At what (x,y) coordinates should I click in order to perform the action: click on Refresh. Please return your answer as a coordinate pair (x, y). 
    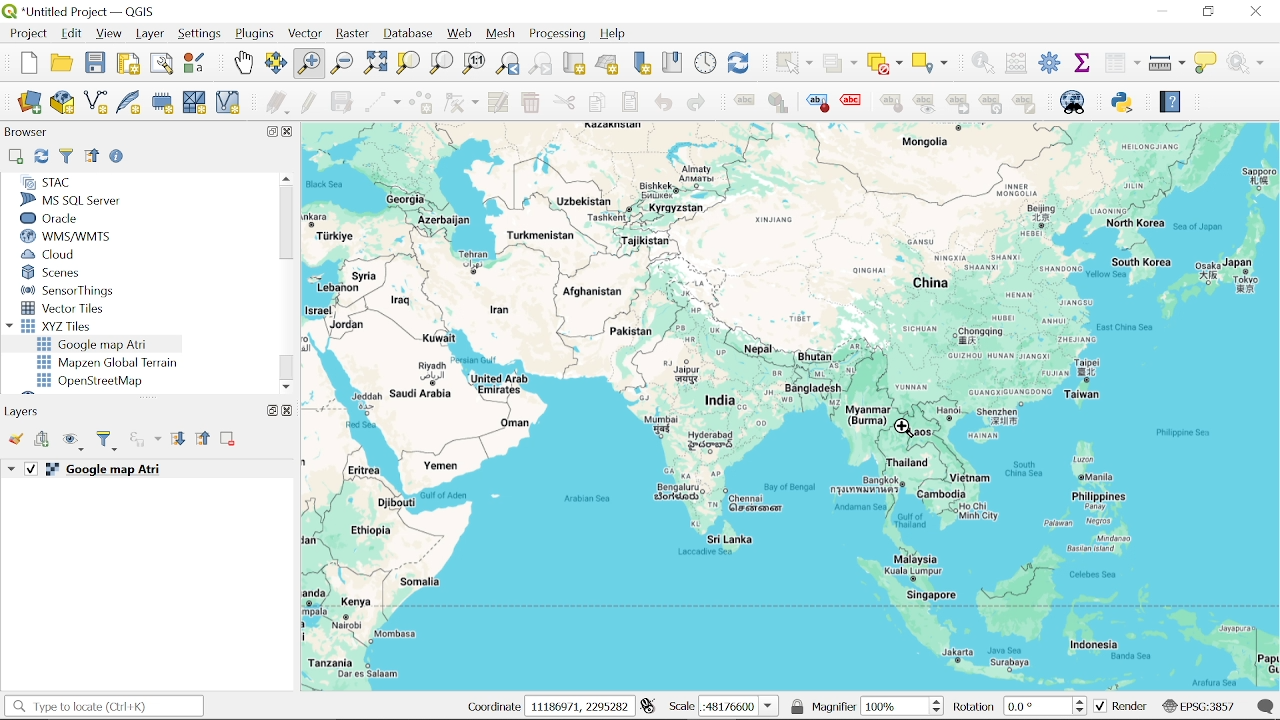
    Looking at the image, I should click on (40, 157).